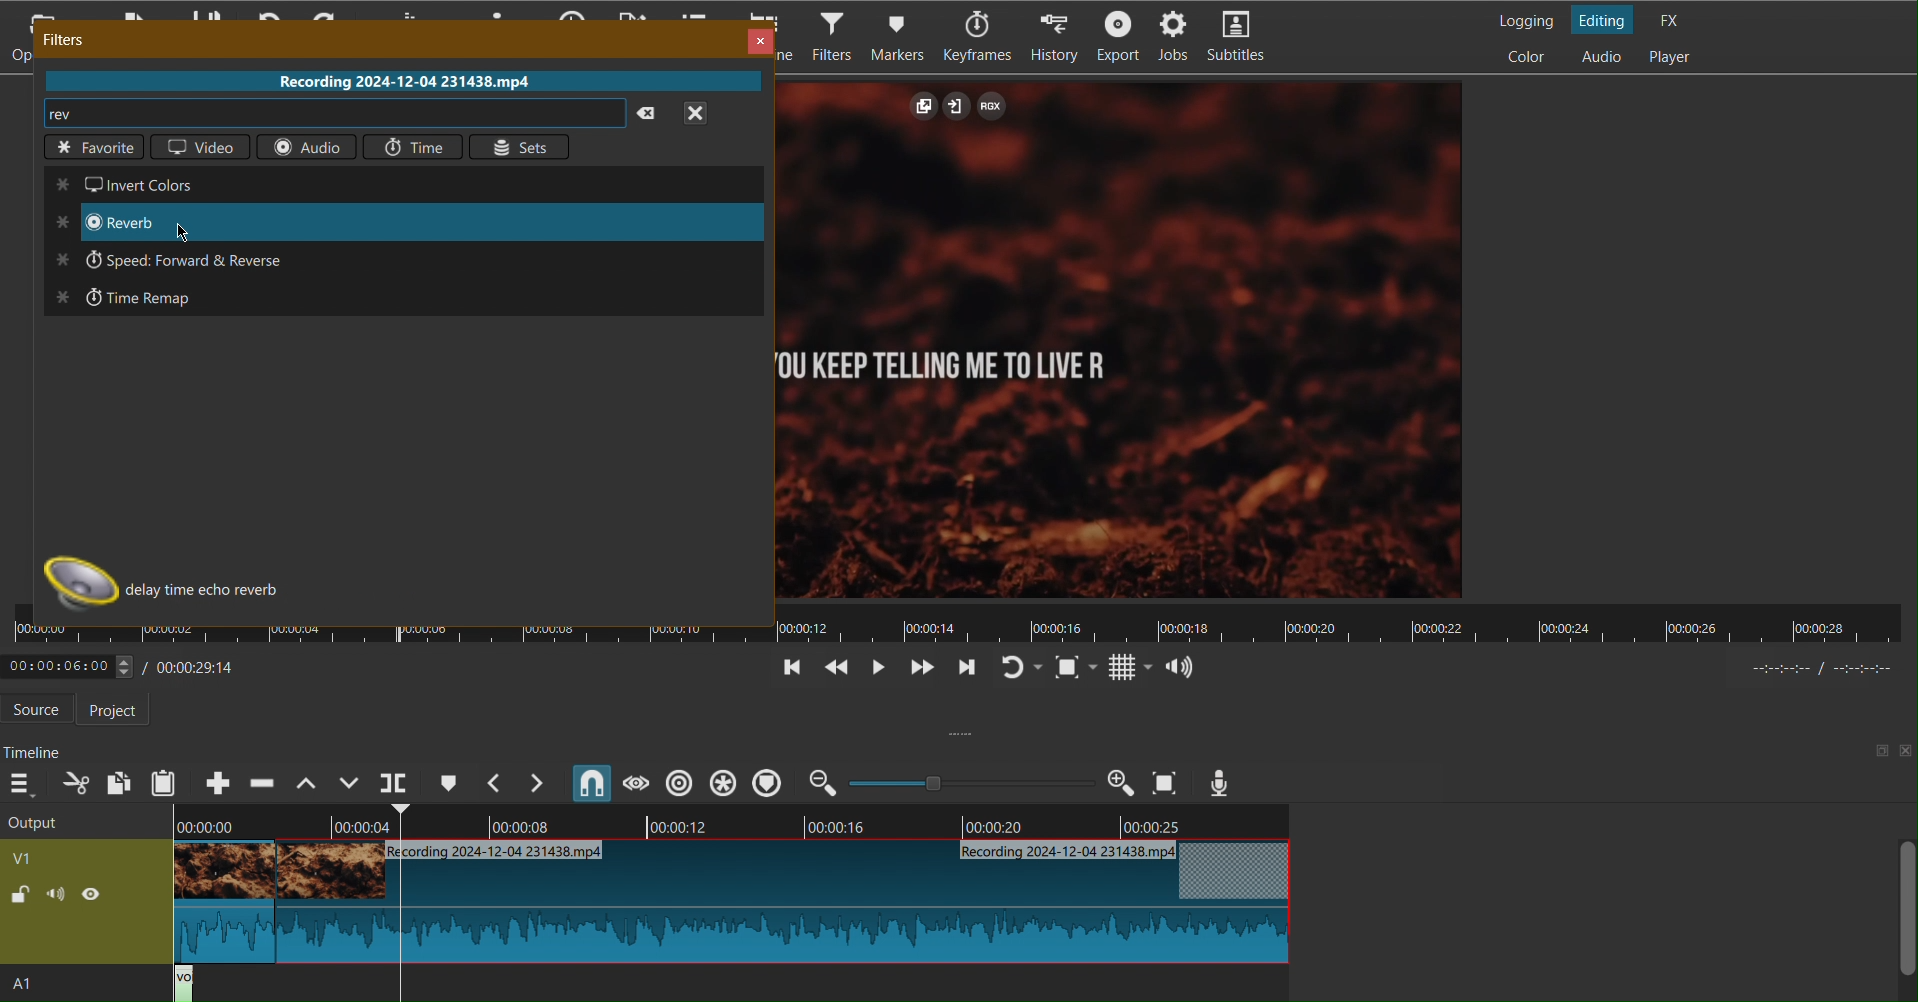 The image size is (1918, 1002). Describe the element at coordinates (448, 782) in the screenshot. I see `Cue` at that location.